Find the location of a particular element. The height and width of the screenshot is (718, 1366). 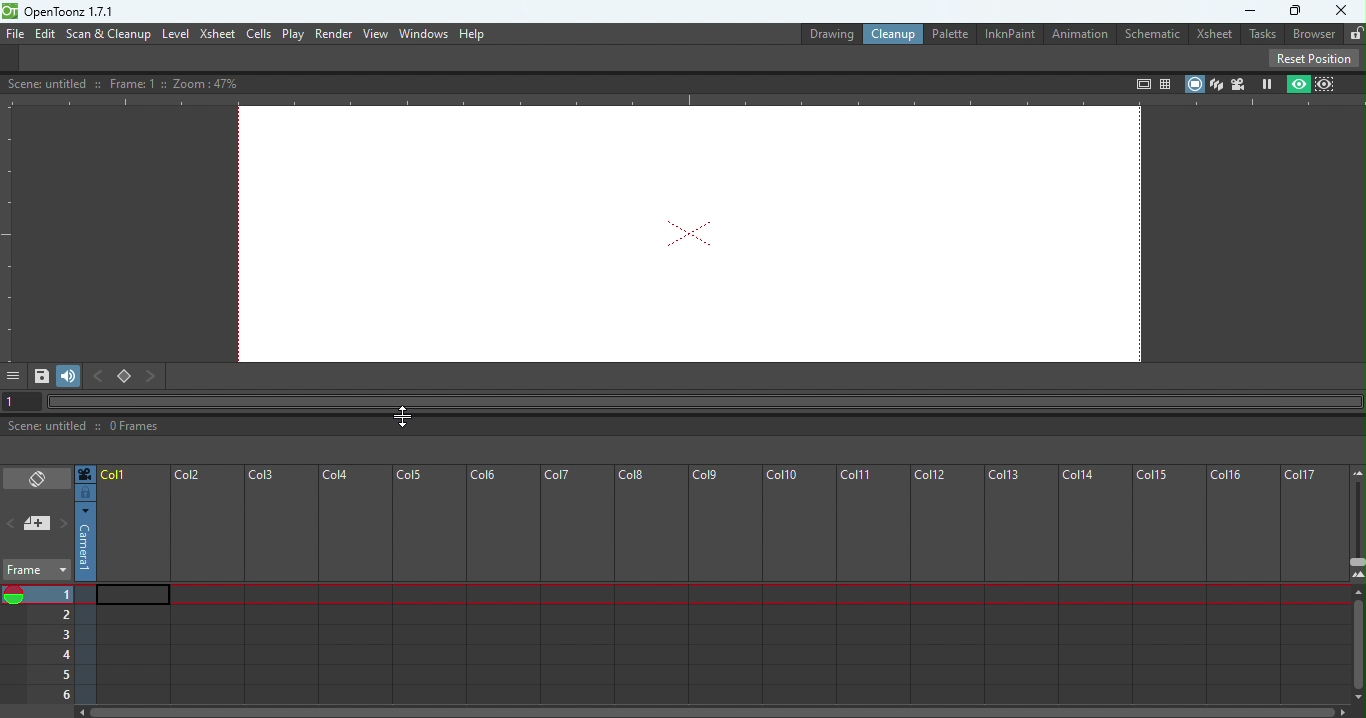

Camera stand view is located at coordinates (1193, 83).